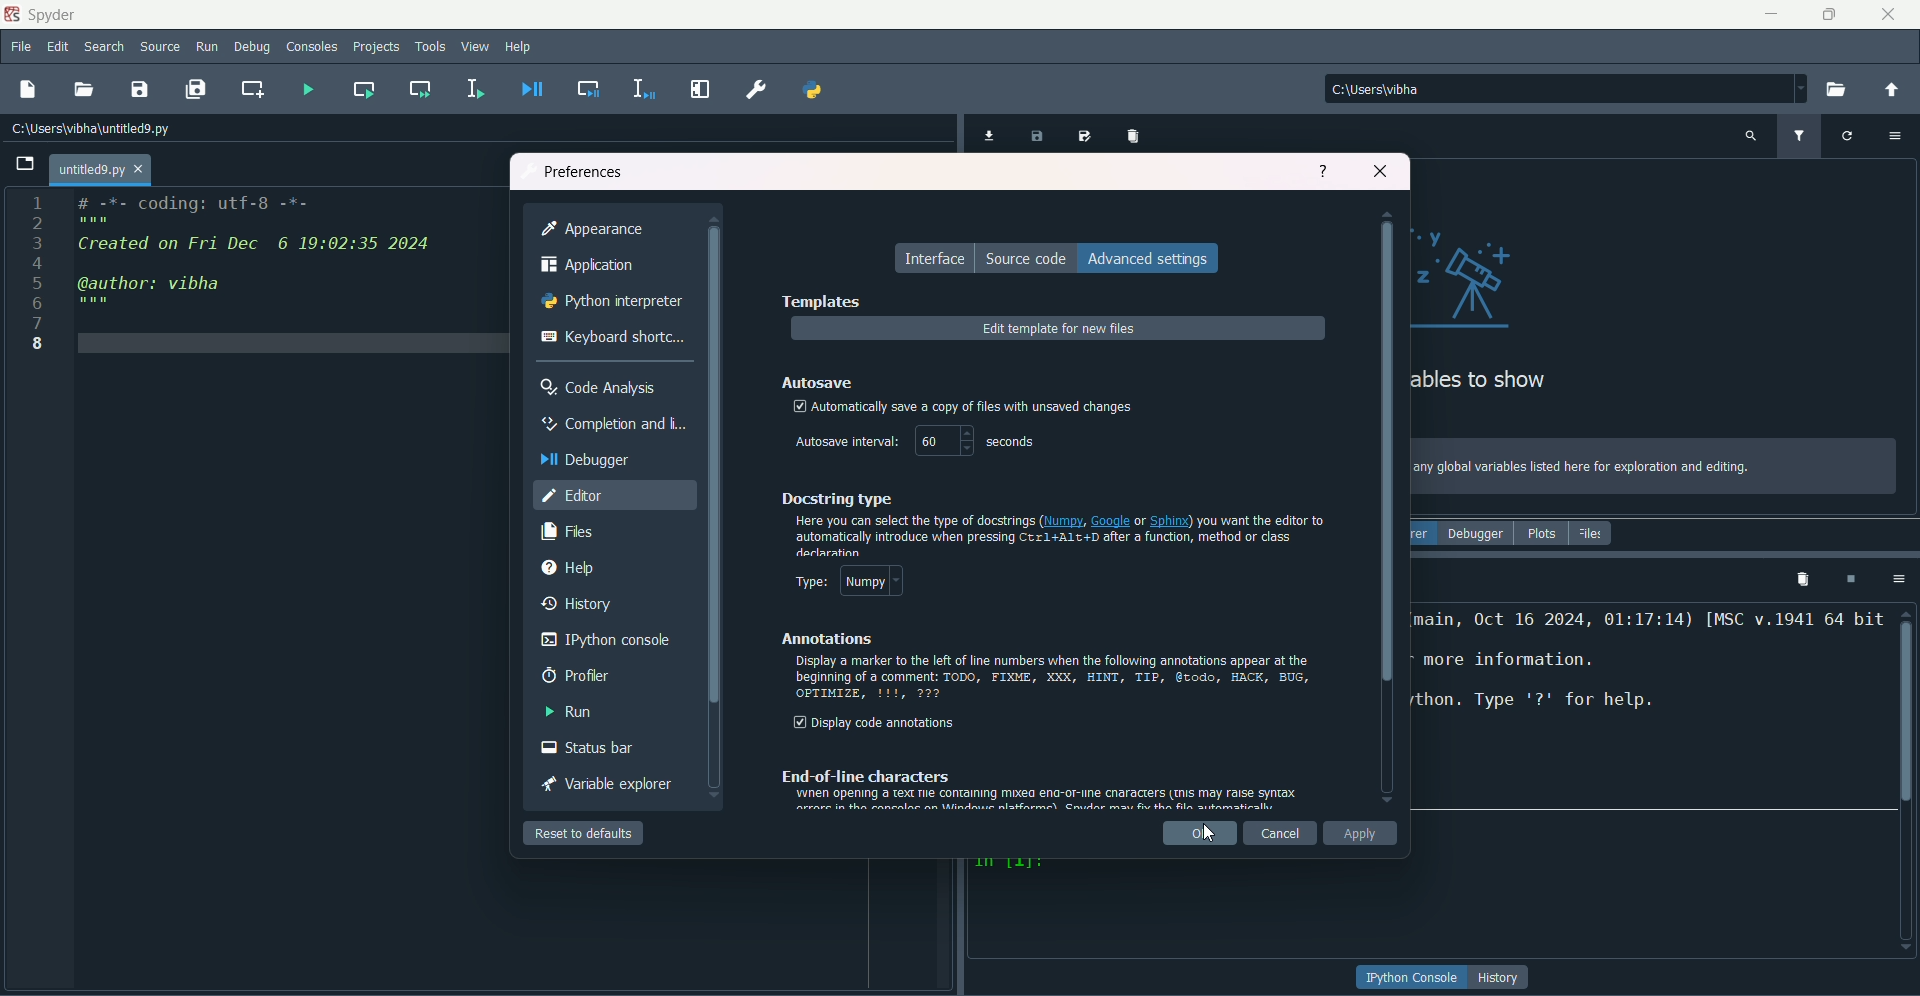 The width and height of the screenshot is (1920, 996). What do you see at coordinates (1202, 835) in the screenshot?
I see `ok` at bounding box center [1202, 835].